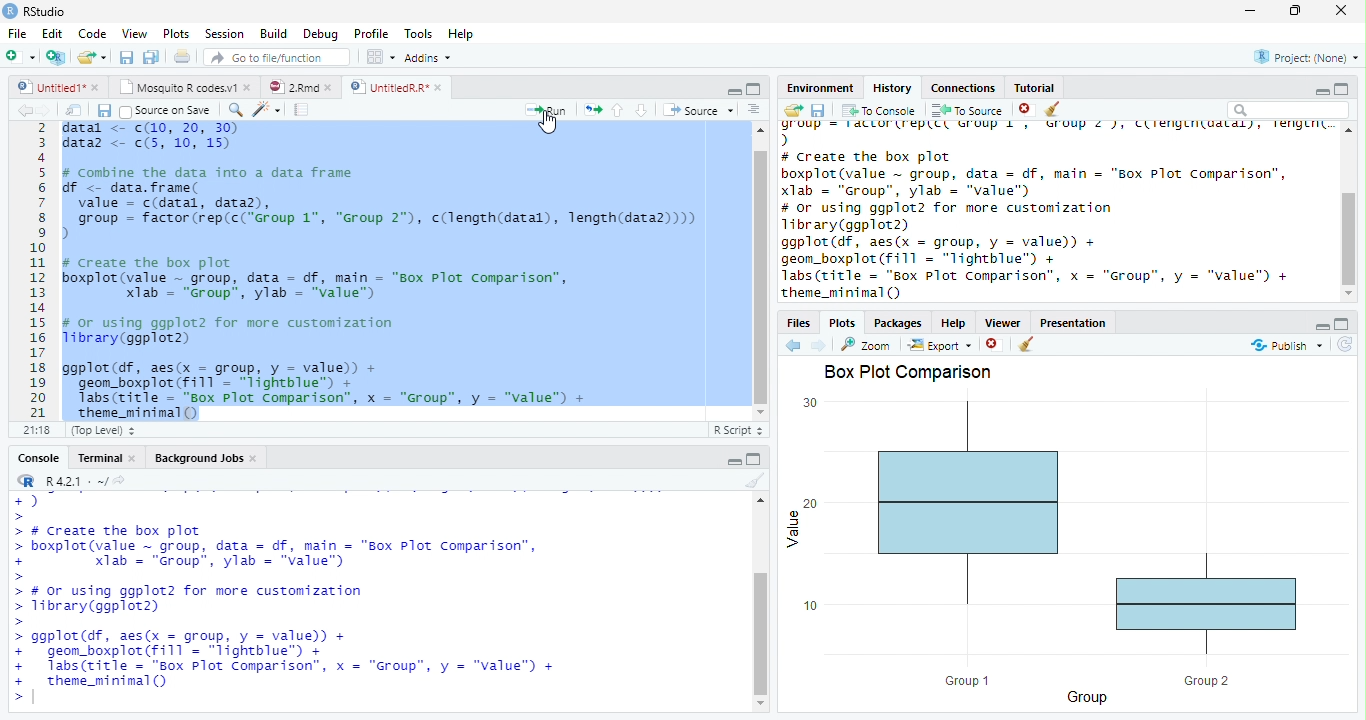 This screenshot has height=720, width=1366. What do you see at coordinates (35, 430) in the screenshot?
I see `1:1` at bounding box center [35, 430].